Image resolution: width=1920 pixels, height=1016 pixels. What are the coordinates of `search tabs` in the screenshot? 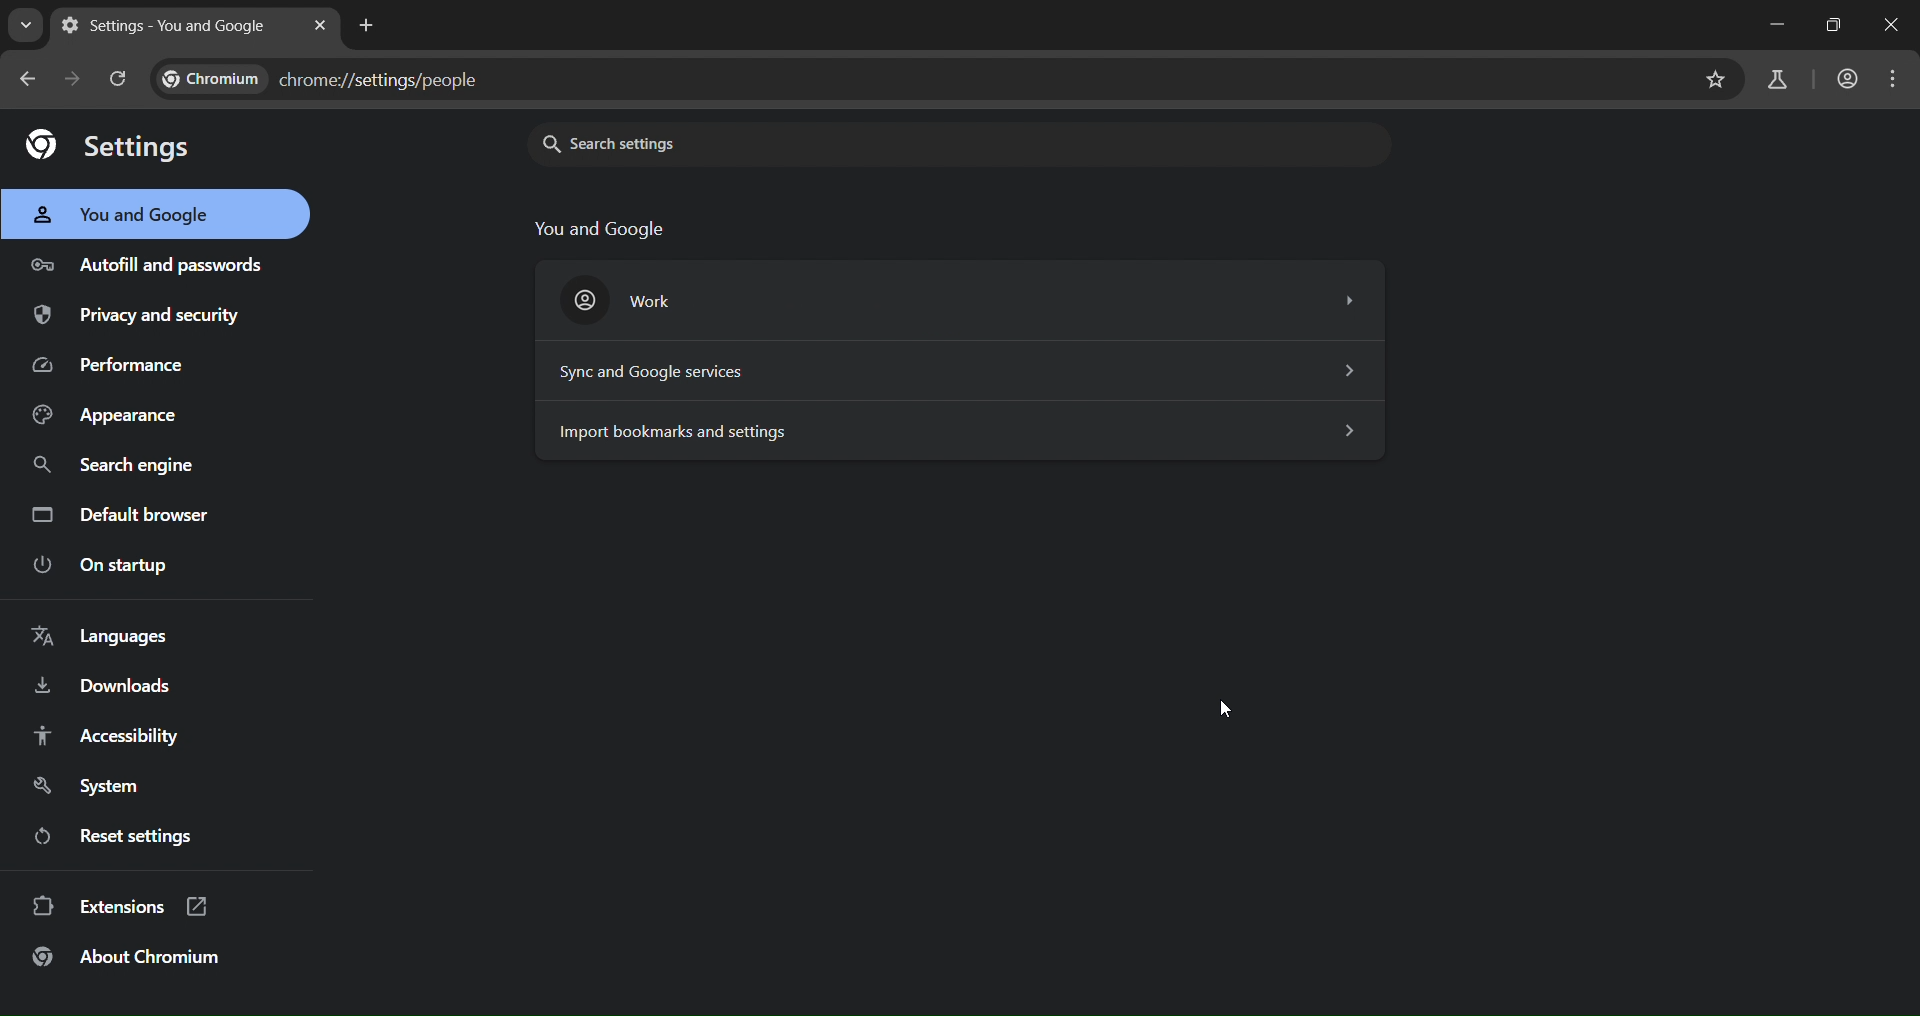 It's located at (28, 28).